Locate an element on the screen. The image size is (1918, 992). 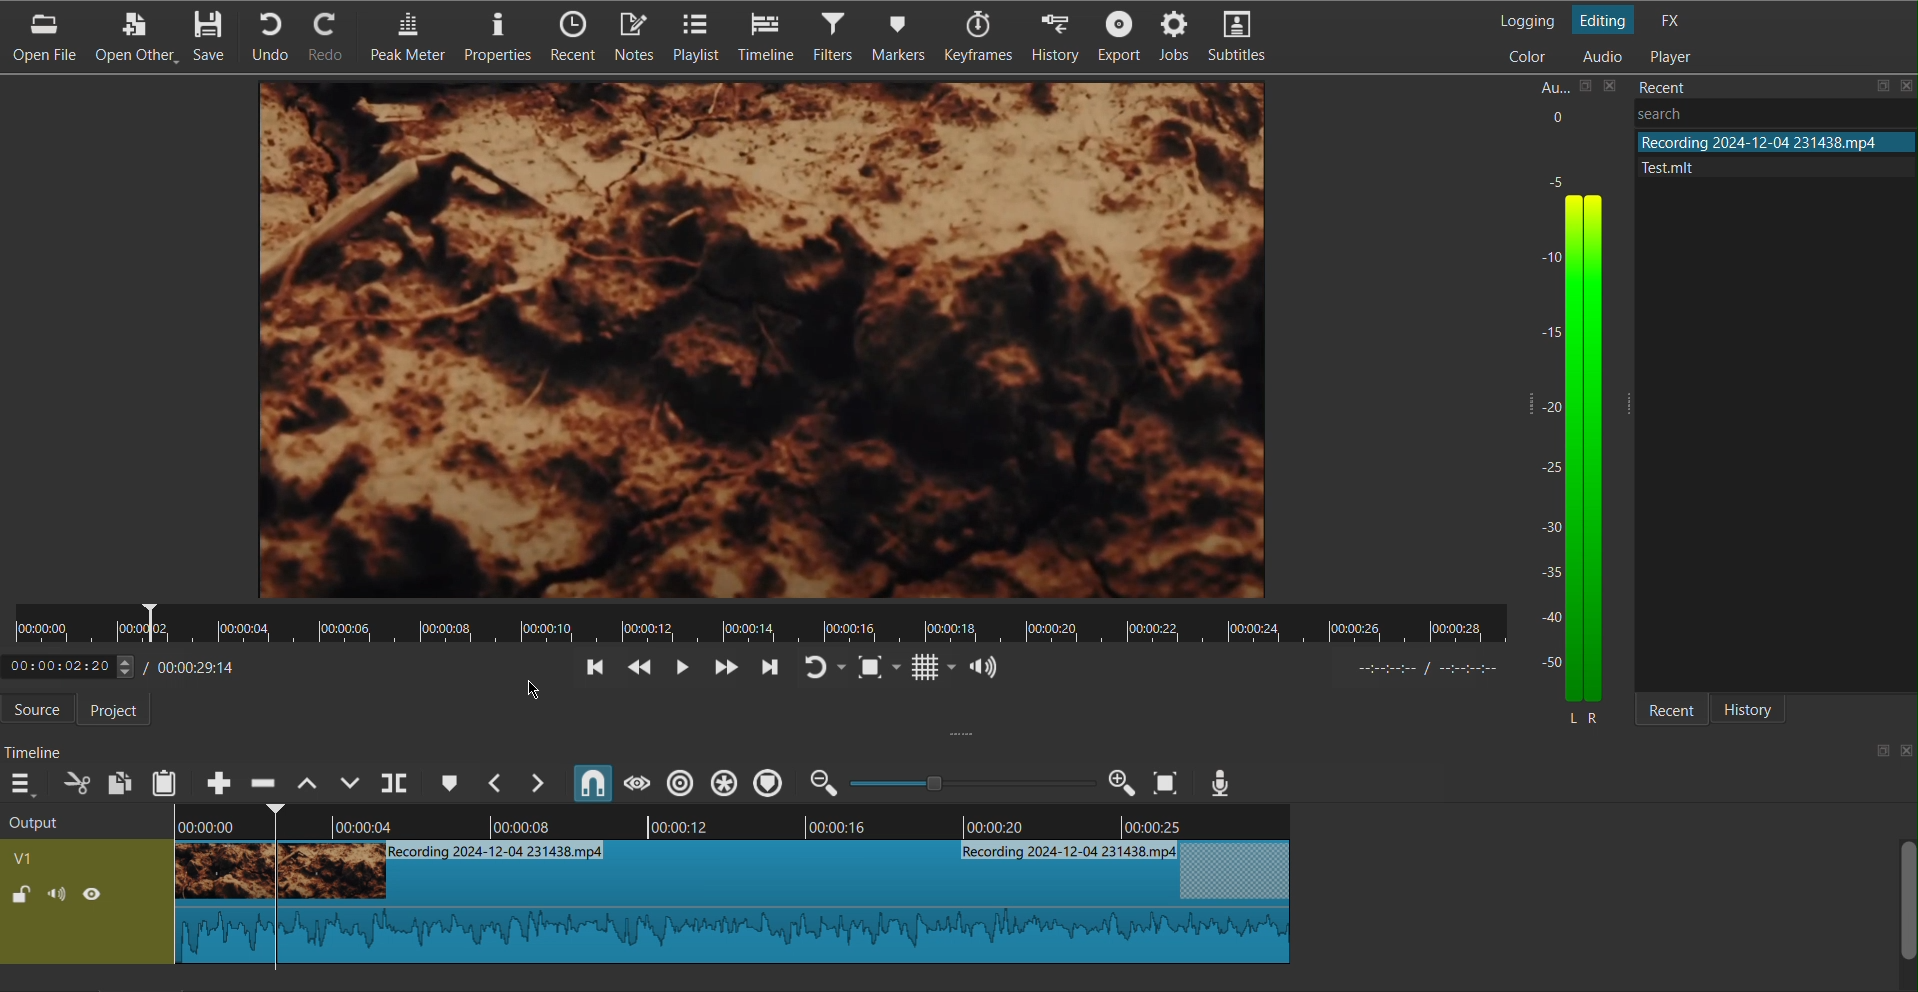
Editing is located at coordinates (1607, 18).